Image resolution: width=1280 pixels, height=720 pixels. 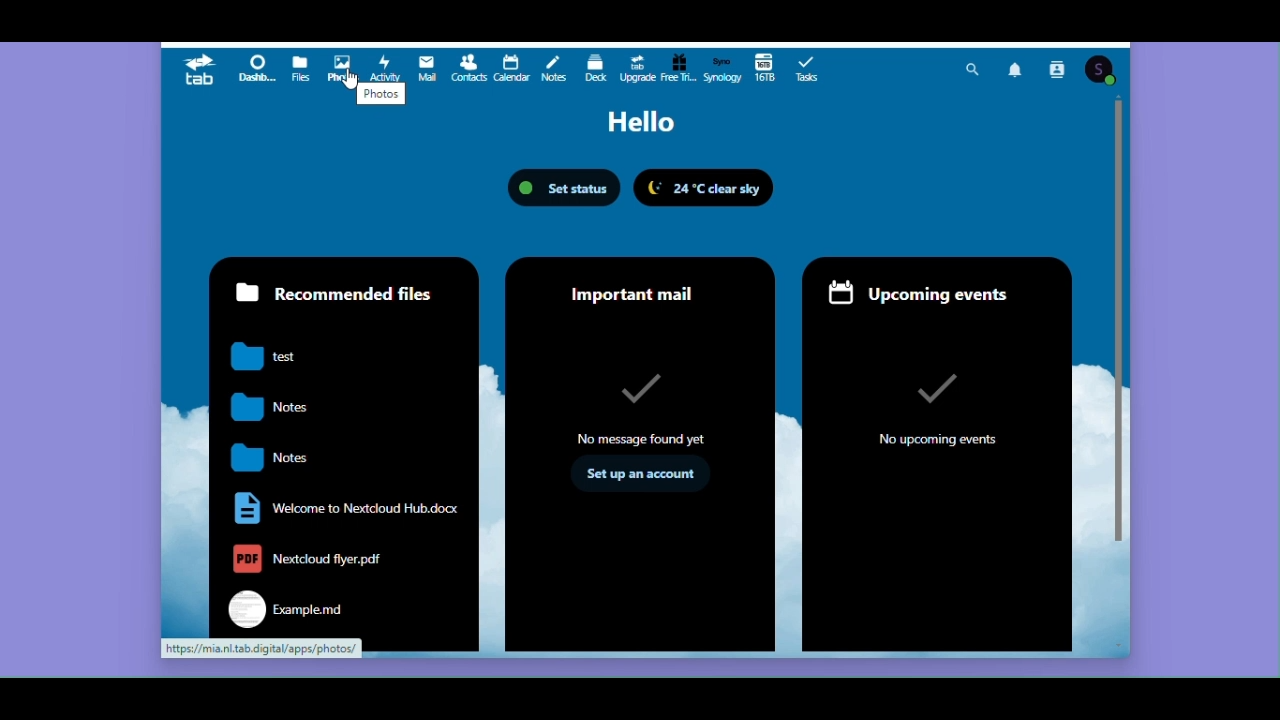 I want to click on Account icon, so click(x=1100, y=71).